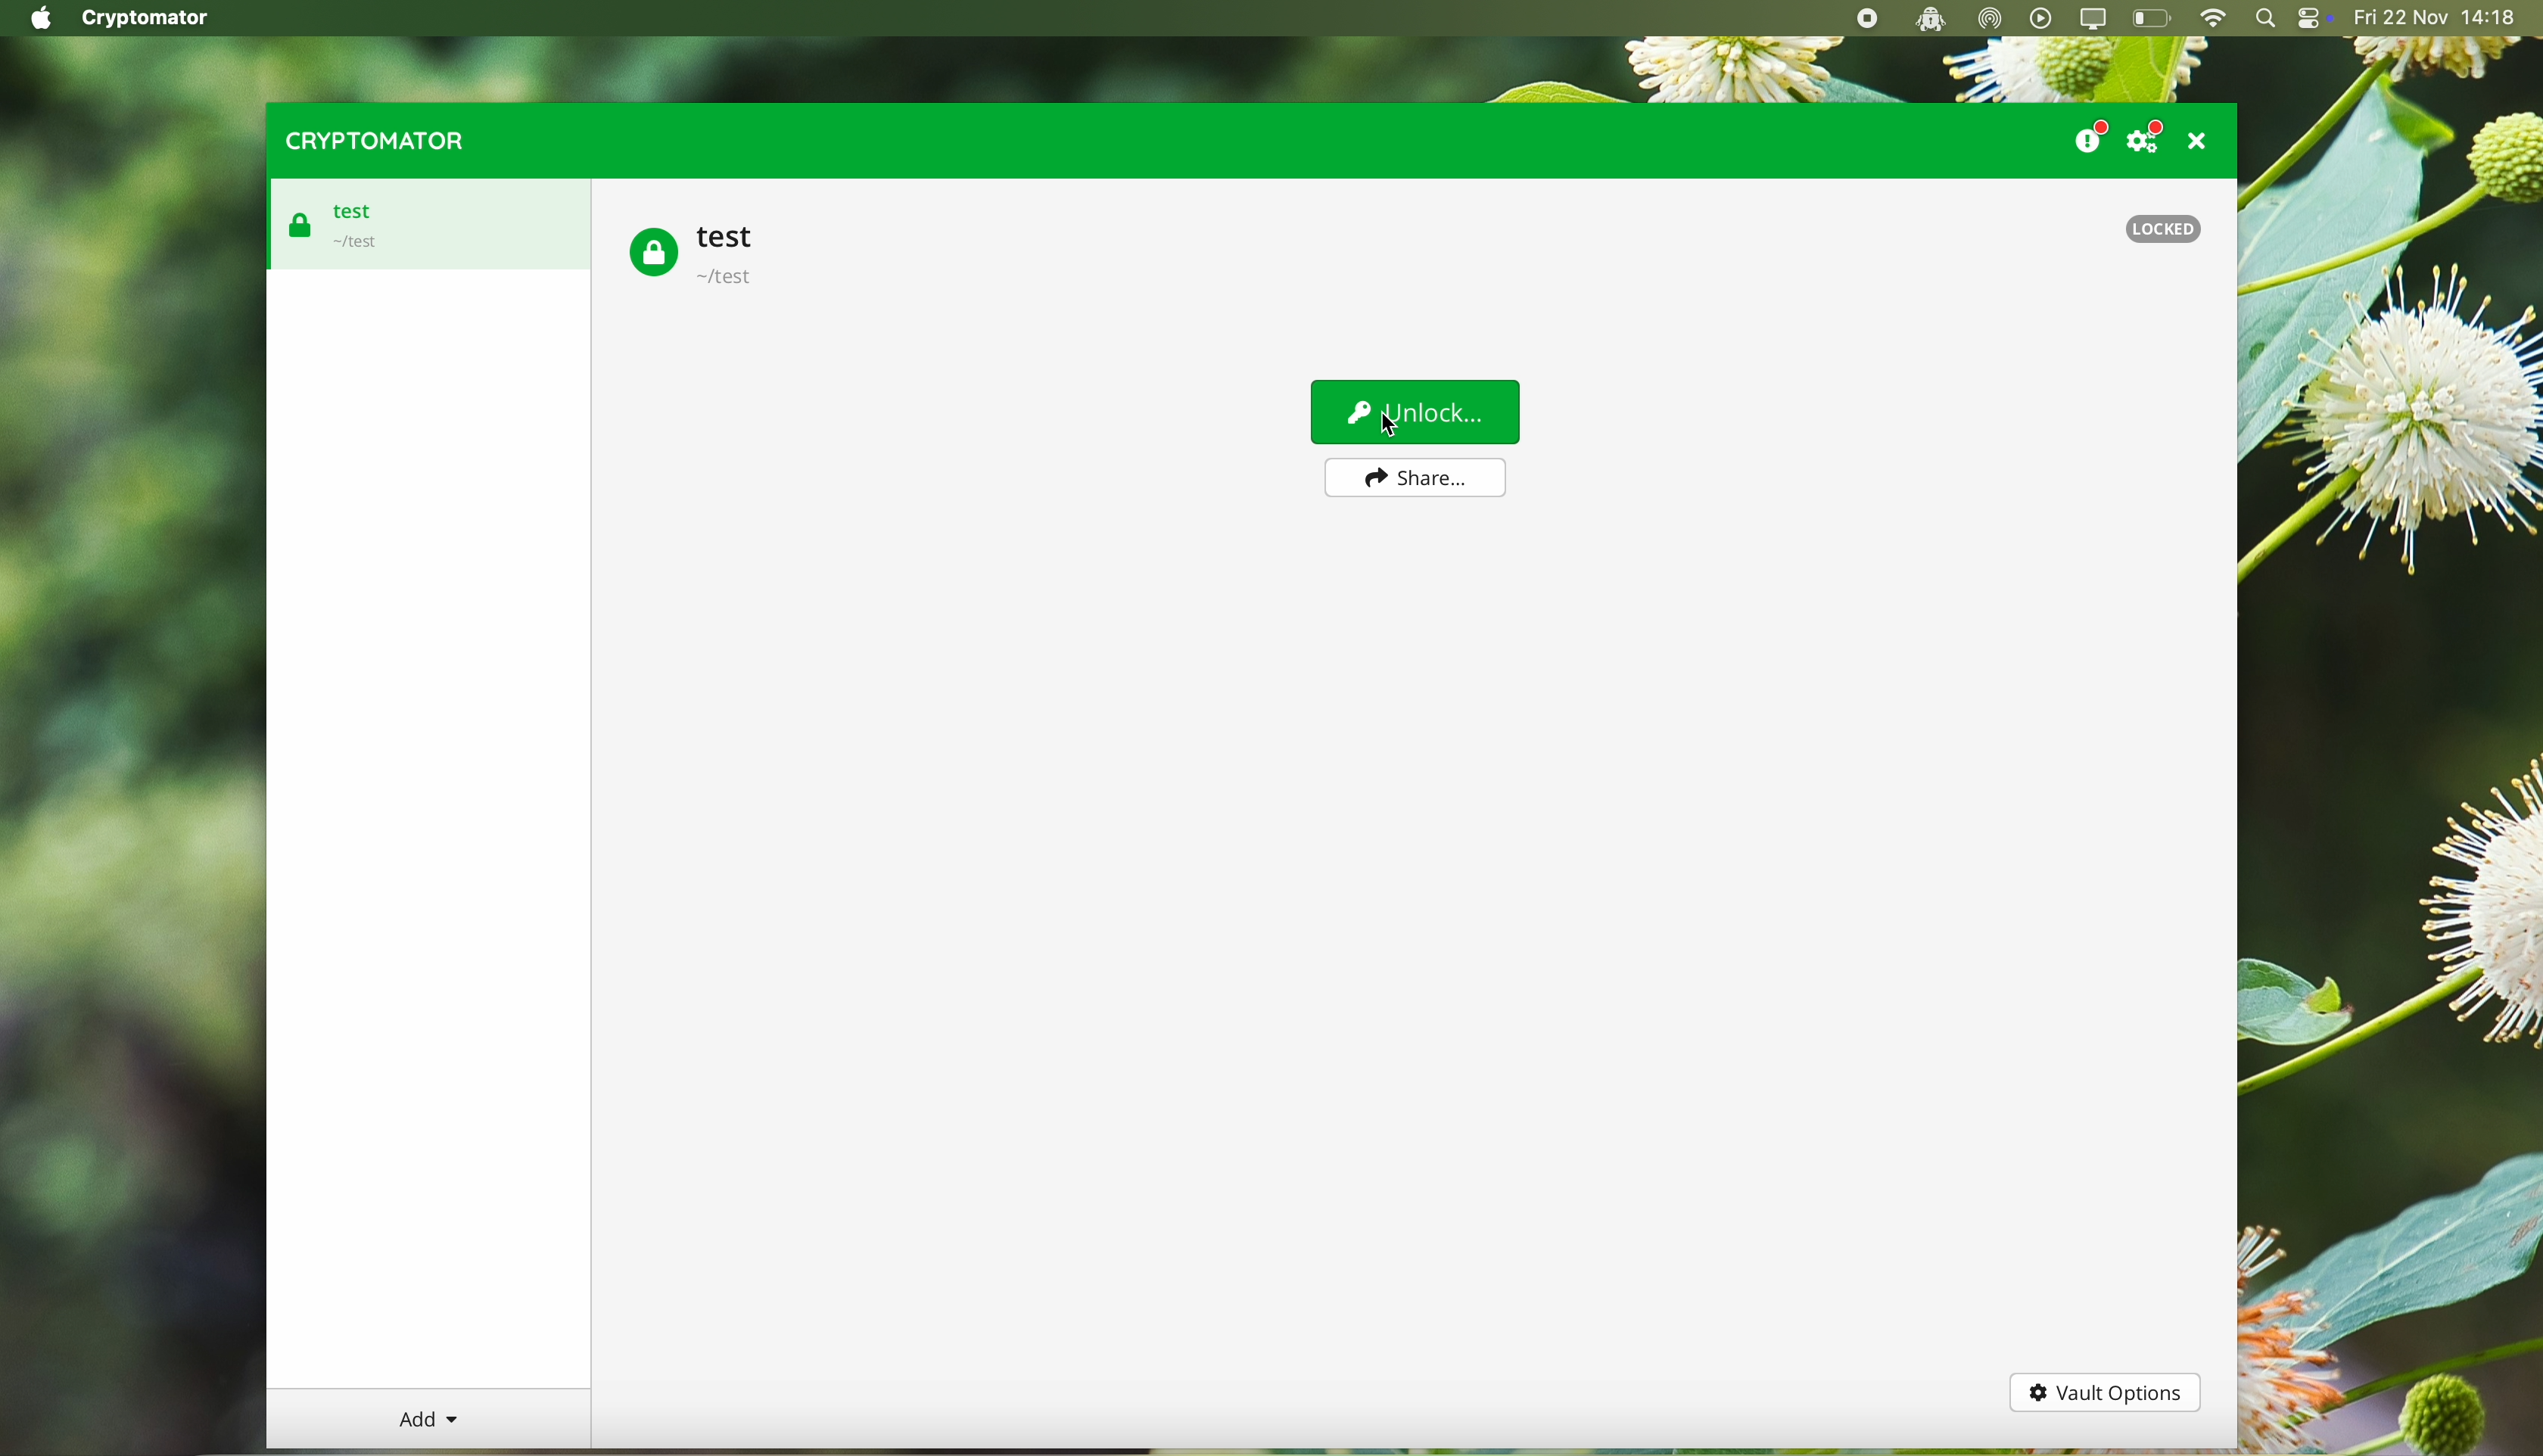  I want to click on test vault, so click(696, 253).